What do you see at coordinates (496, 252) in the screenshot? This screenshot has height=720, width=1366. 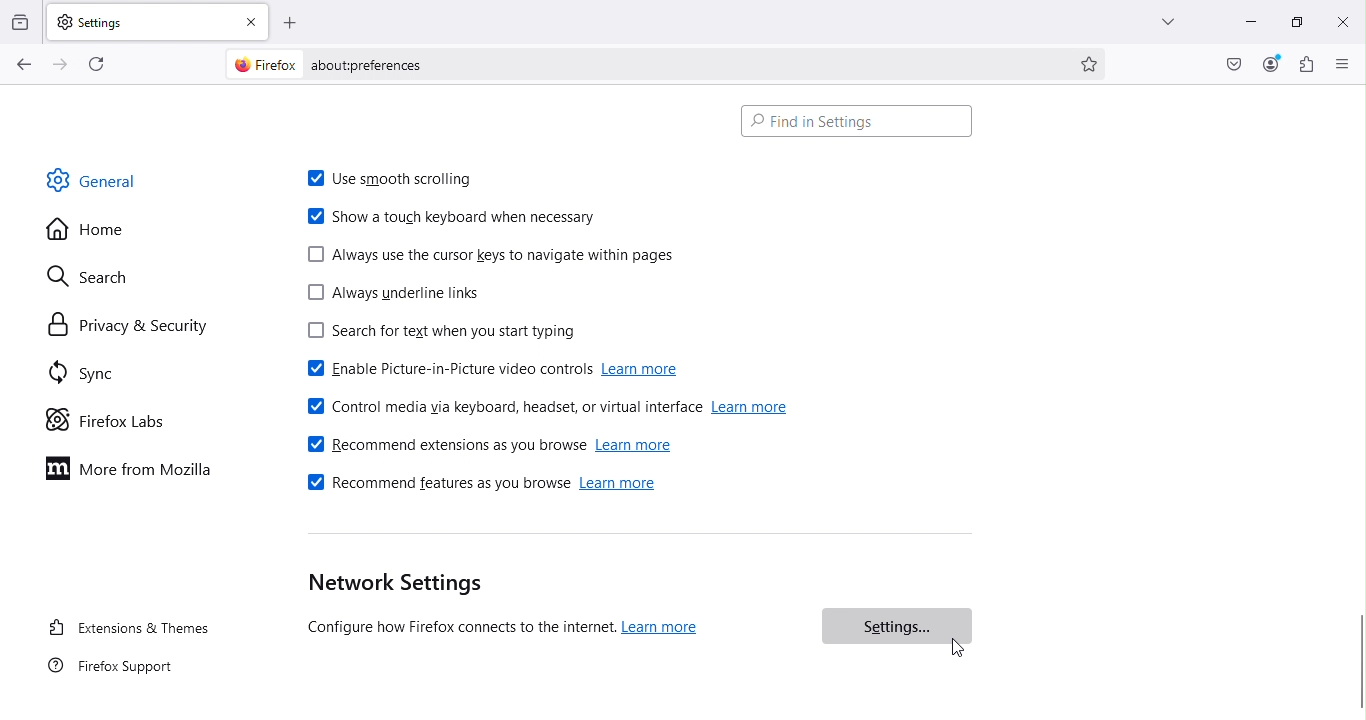 I see `Always use the cursor keys to navigate within pages` at bounding box center [496, 252].